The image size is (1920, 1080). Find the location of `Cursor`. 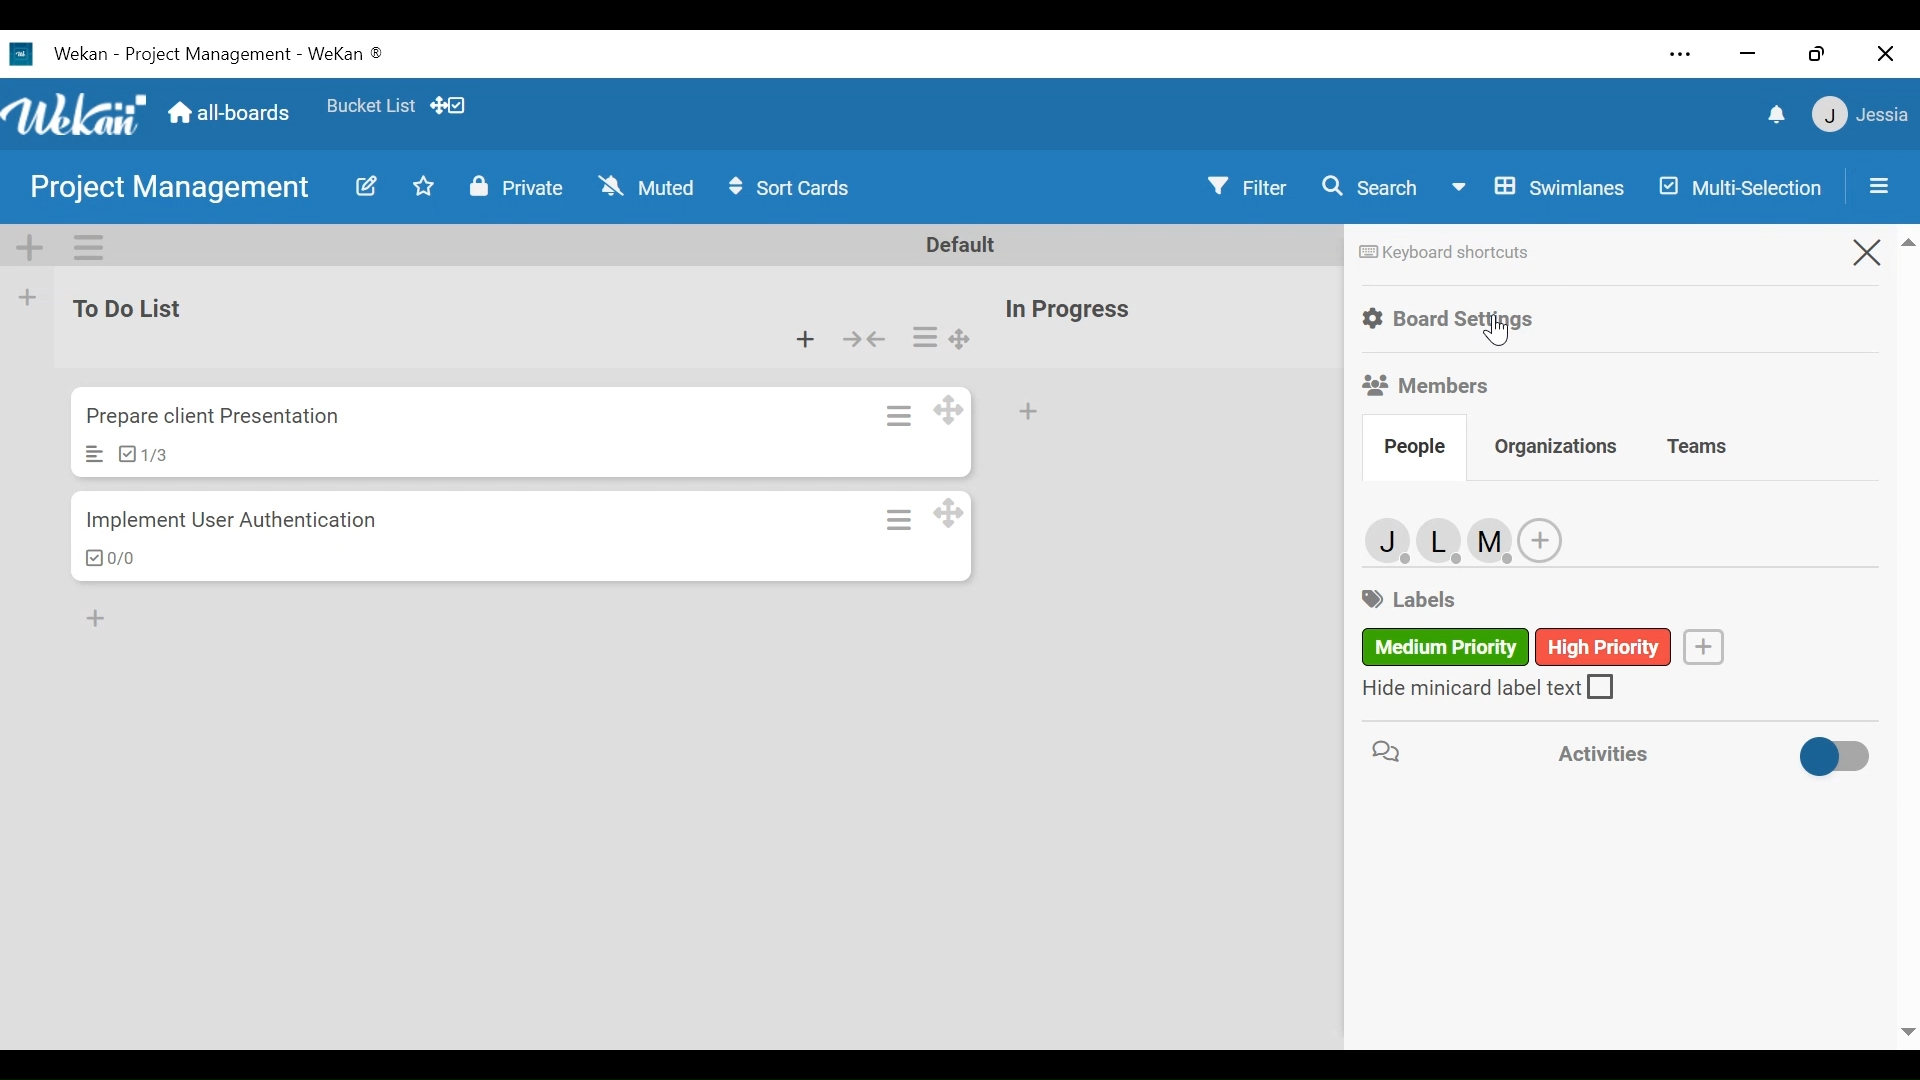

Cursor is located at coordinates (1502, 333).